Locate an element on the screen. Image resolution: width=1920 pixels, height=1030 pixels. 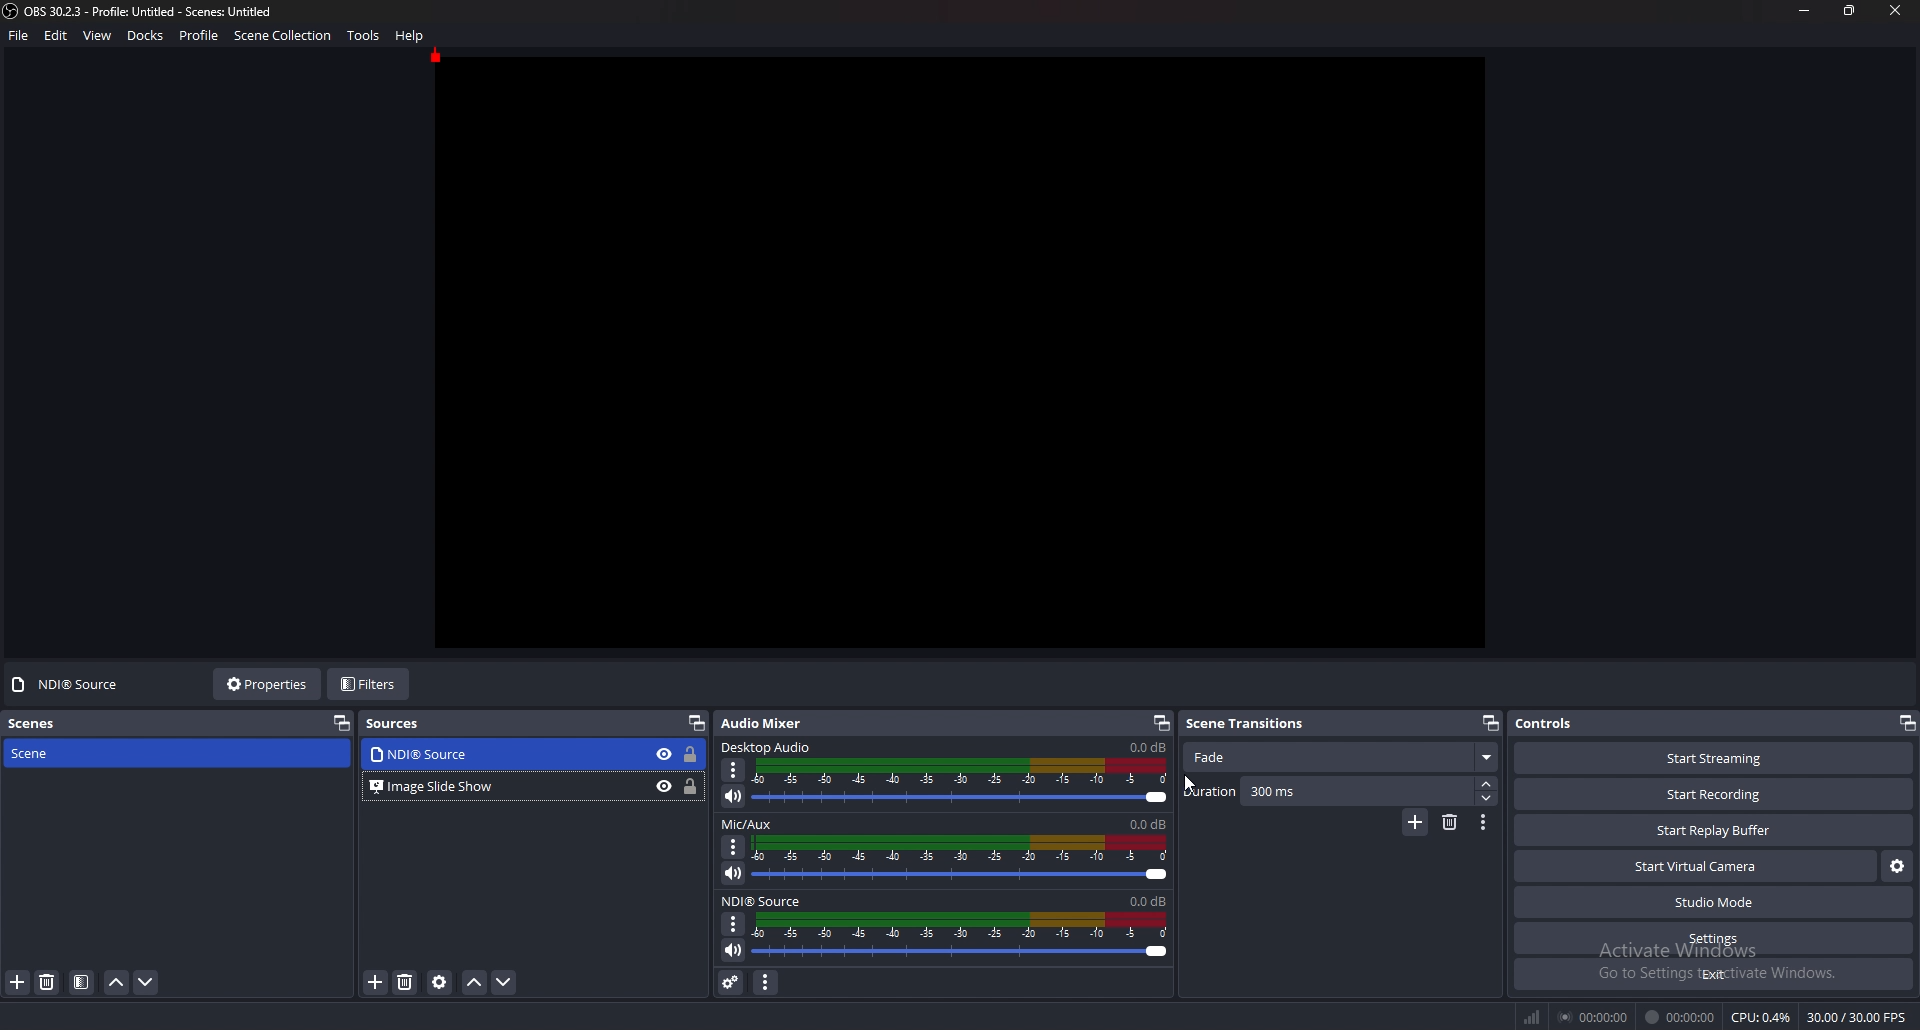
Volume Adjust is located at coordinates (967, 940).